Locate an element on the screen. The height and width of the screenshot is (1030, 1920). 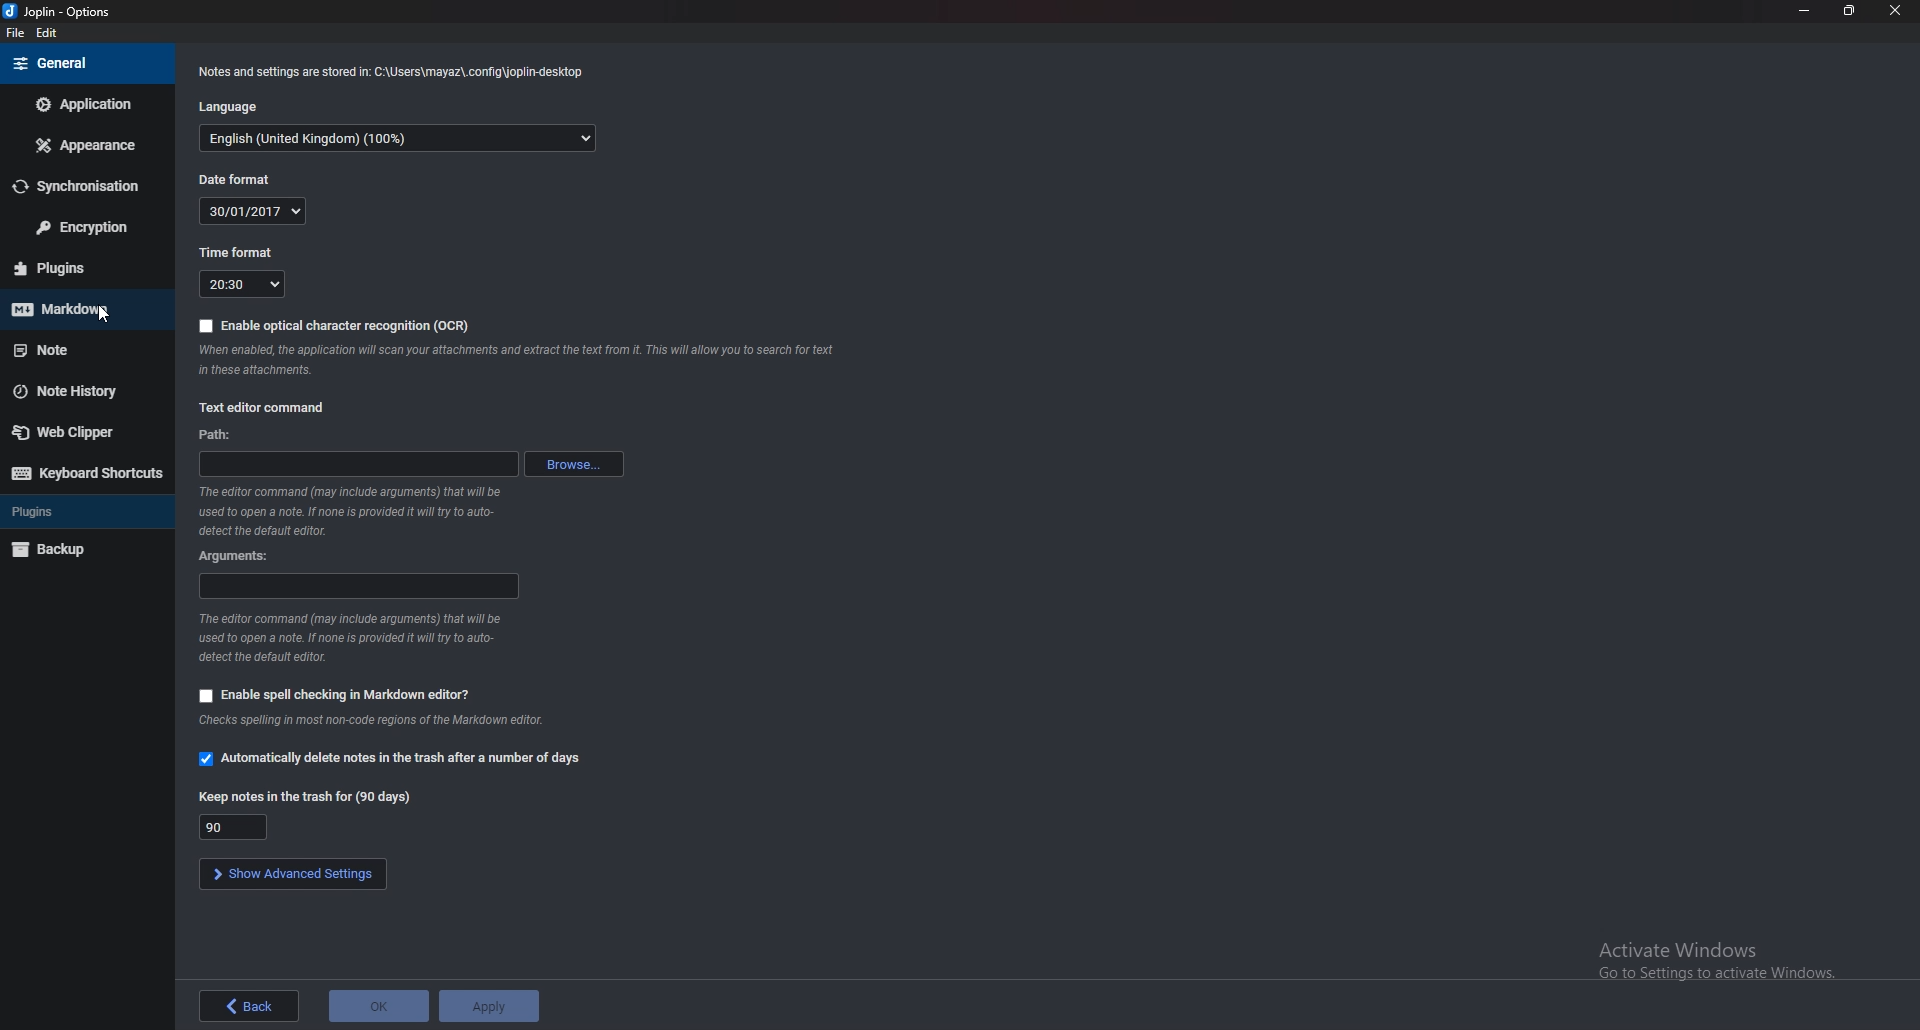
close is located at coordinates (1894, 10).